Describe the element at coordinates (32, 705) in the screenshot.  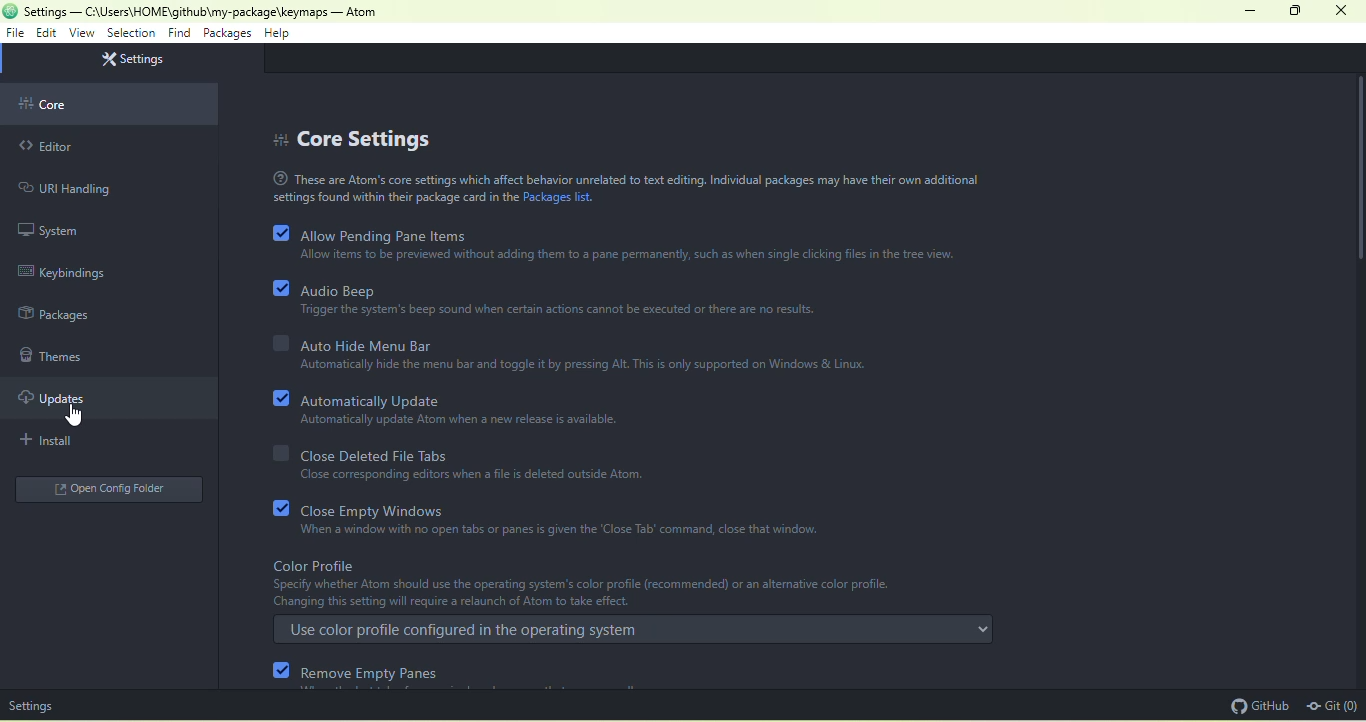
I see `settings` at that location.